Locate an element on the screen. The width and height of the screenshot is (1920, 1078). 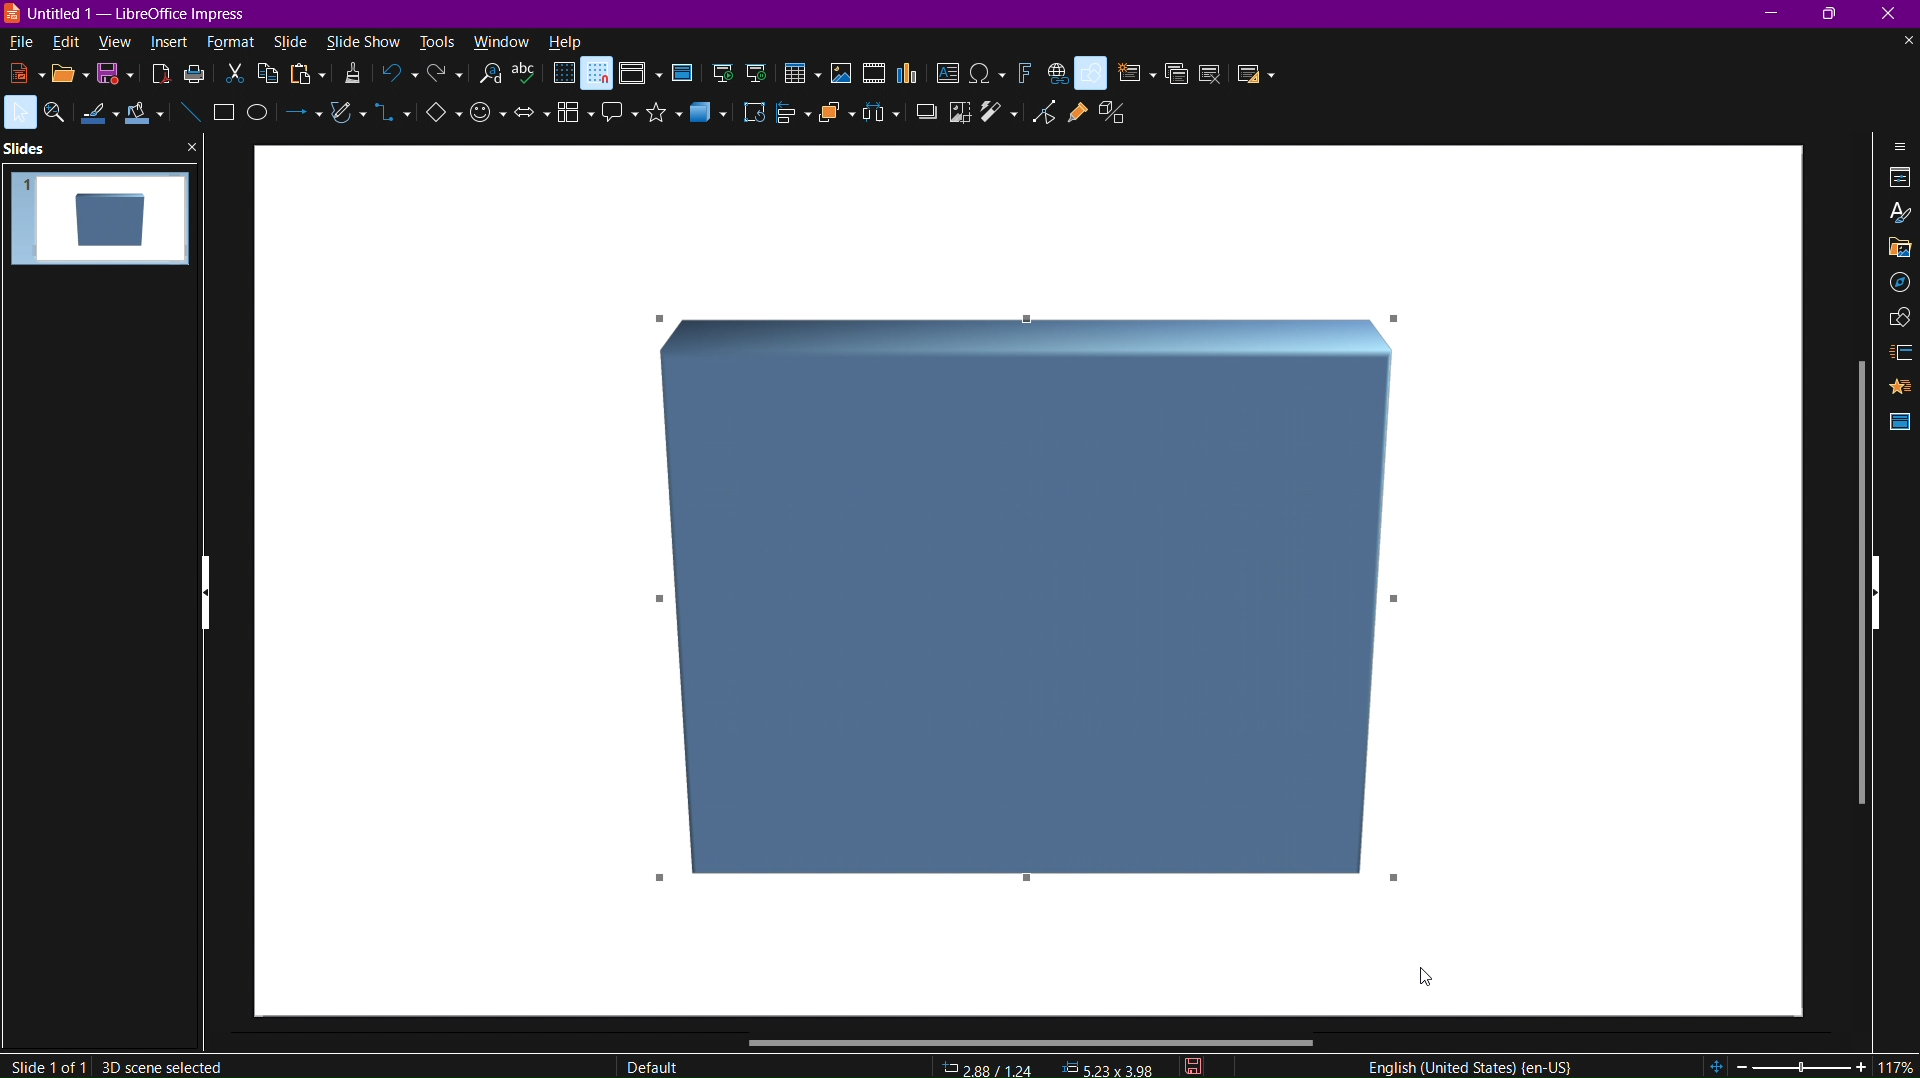
Slide Transition is located at coordinates (1898, 352).